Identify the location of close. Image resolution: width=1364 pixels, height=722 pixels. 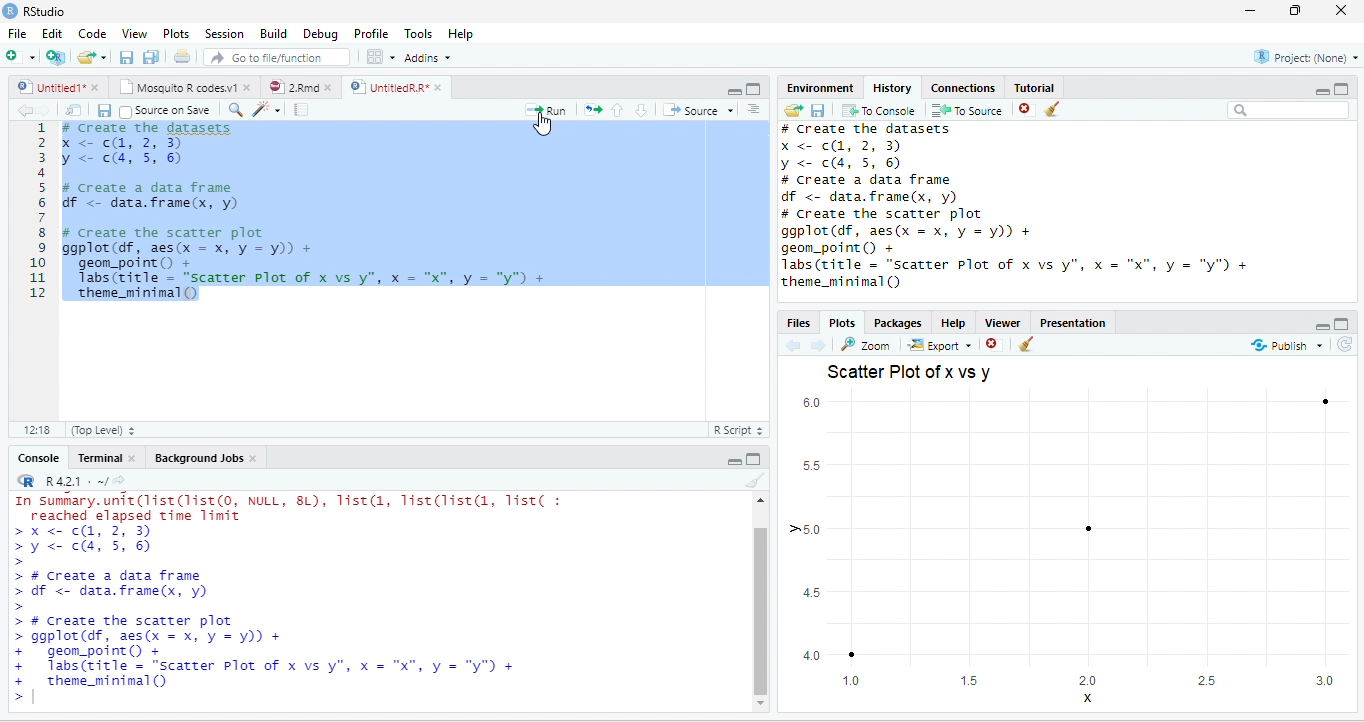
(254, 459).